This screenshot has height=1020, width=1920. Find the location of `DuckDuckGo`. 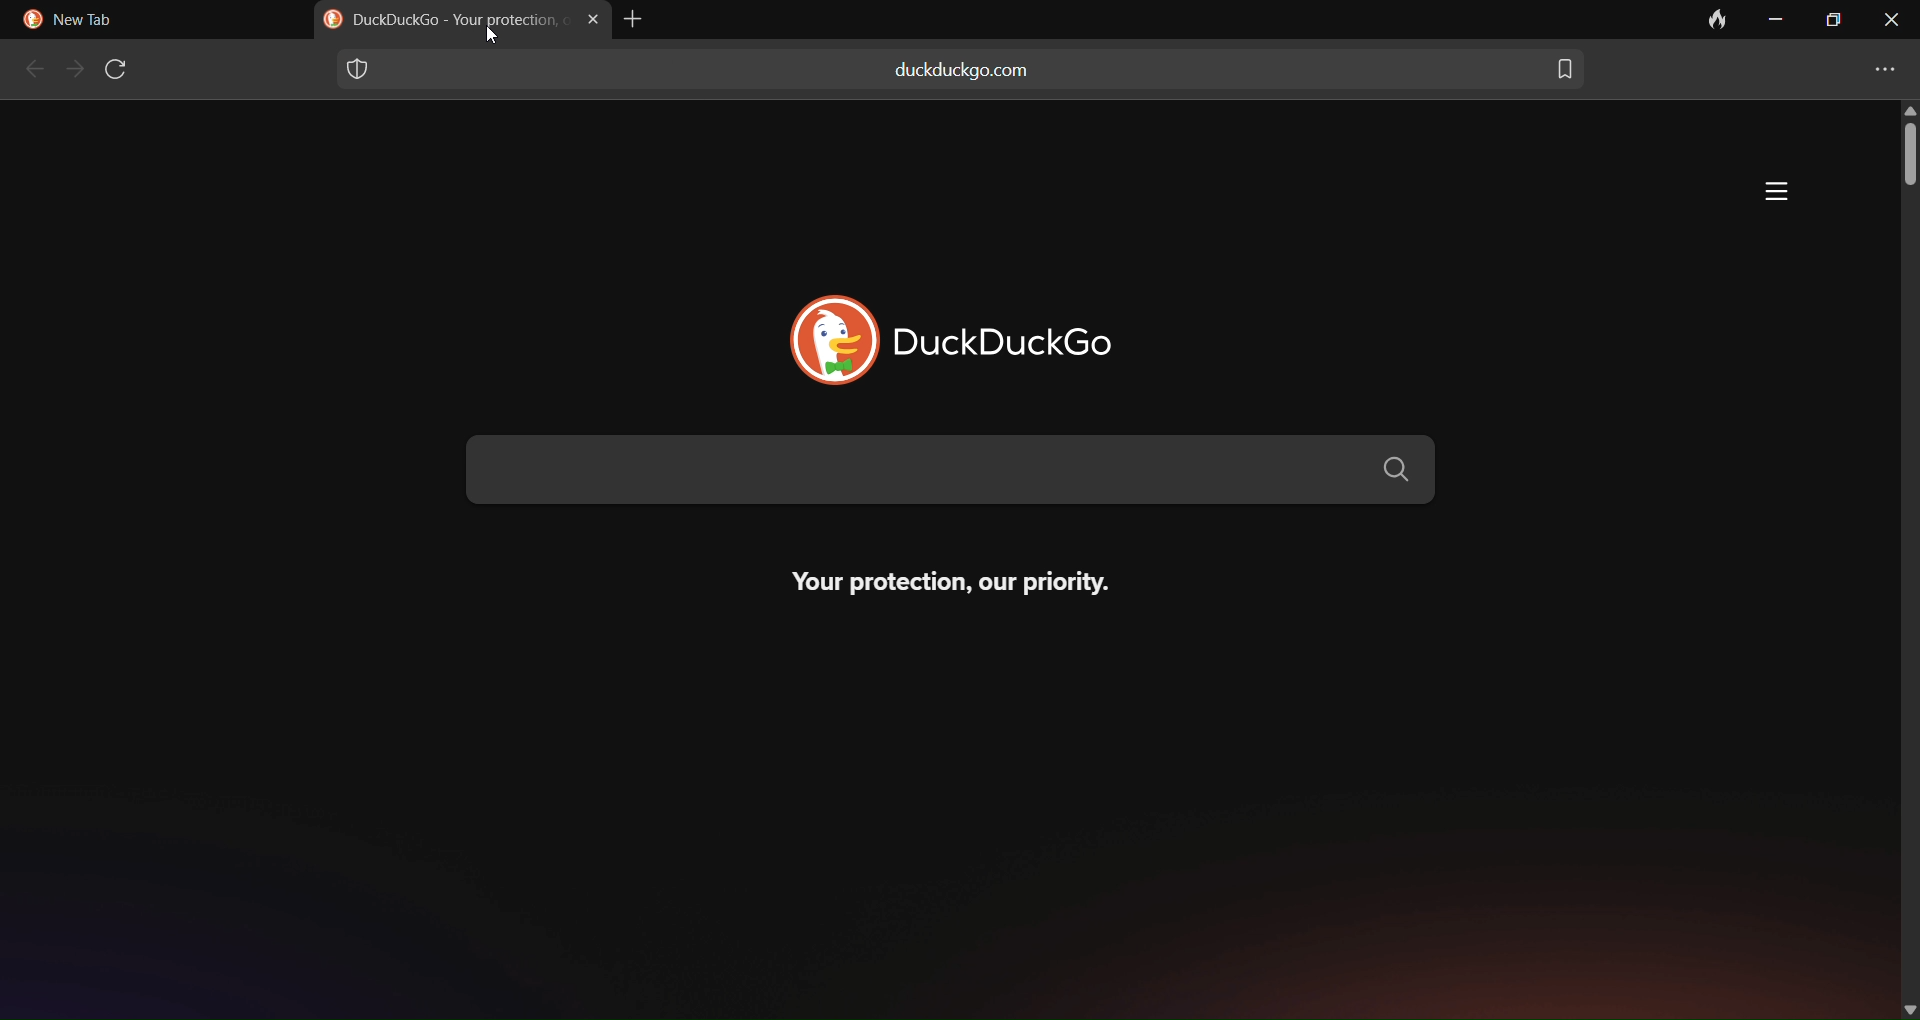

DuckDuckGo is located at coordinates (1028, 333).